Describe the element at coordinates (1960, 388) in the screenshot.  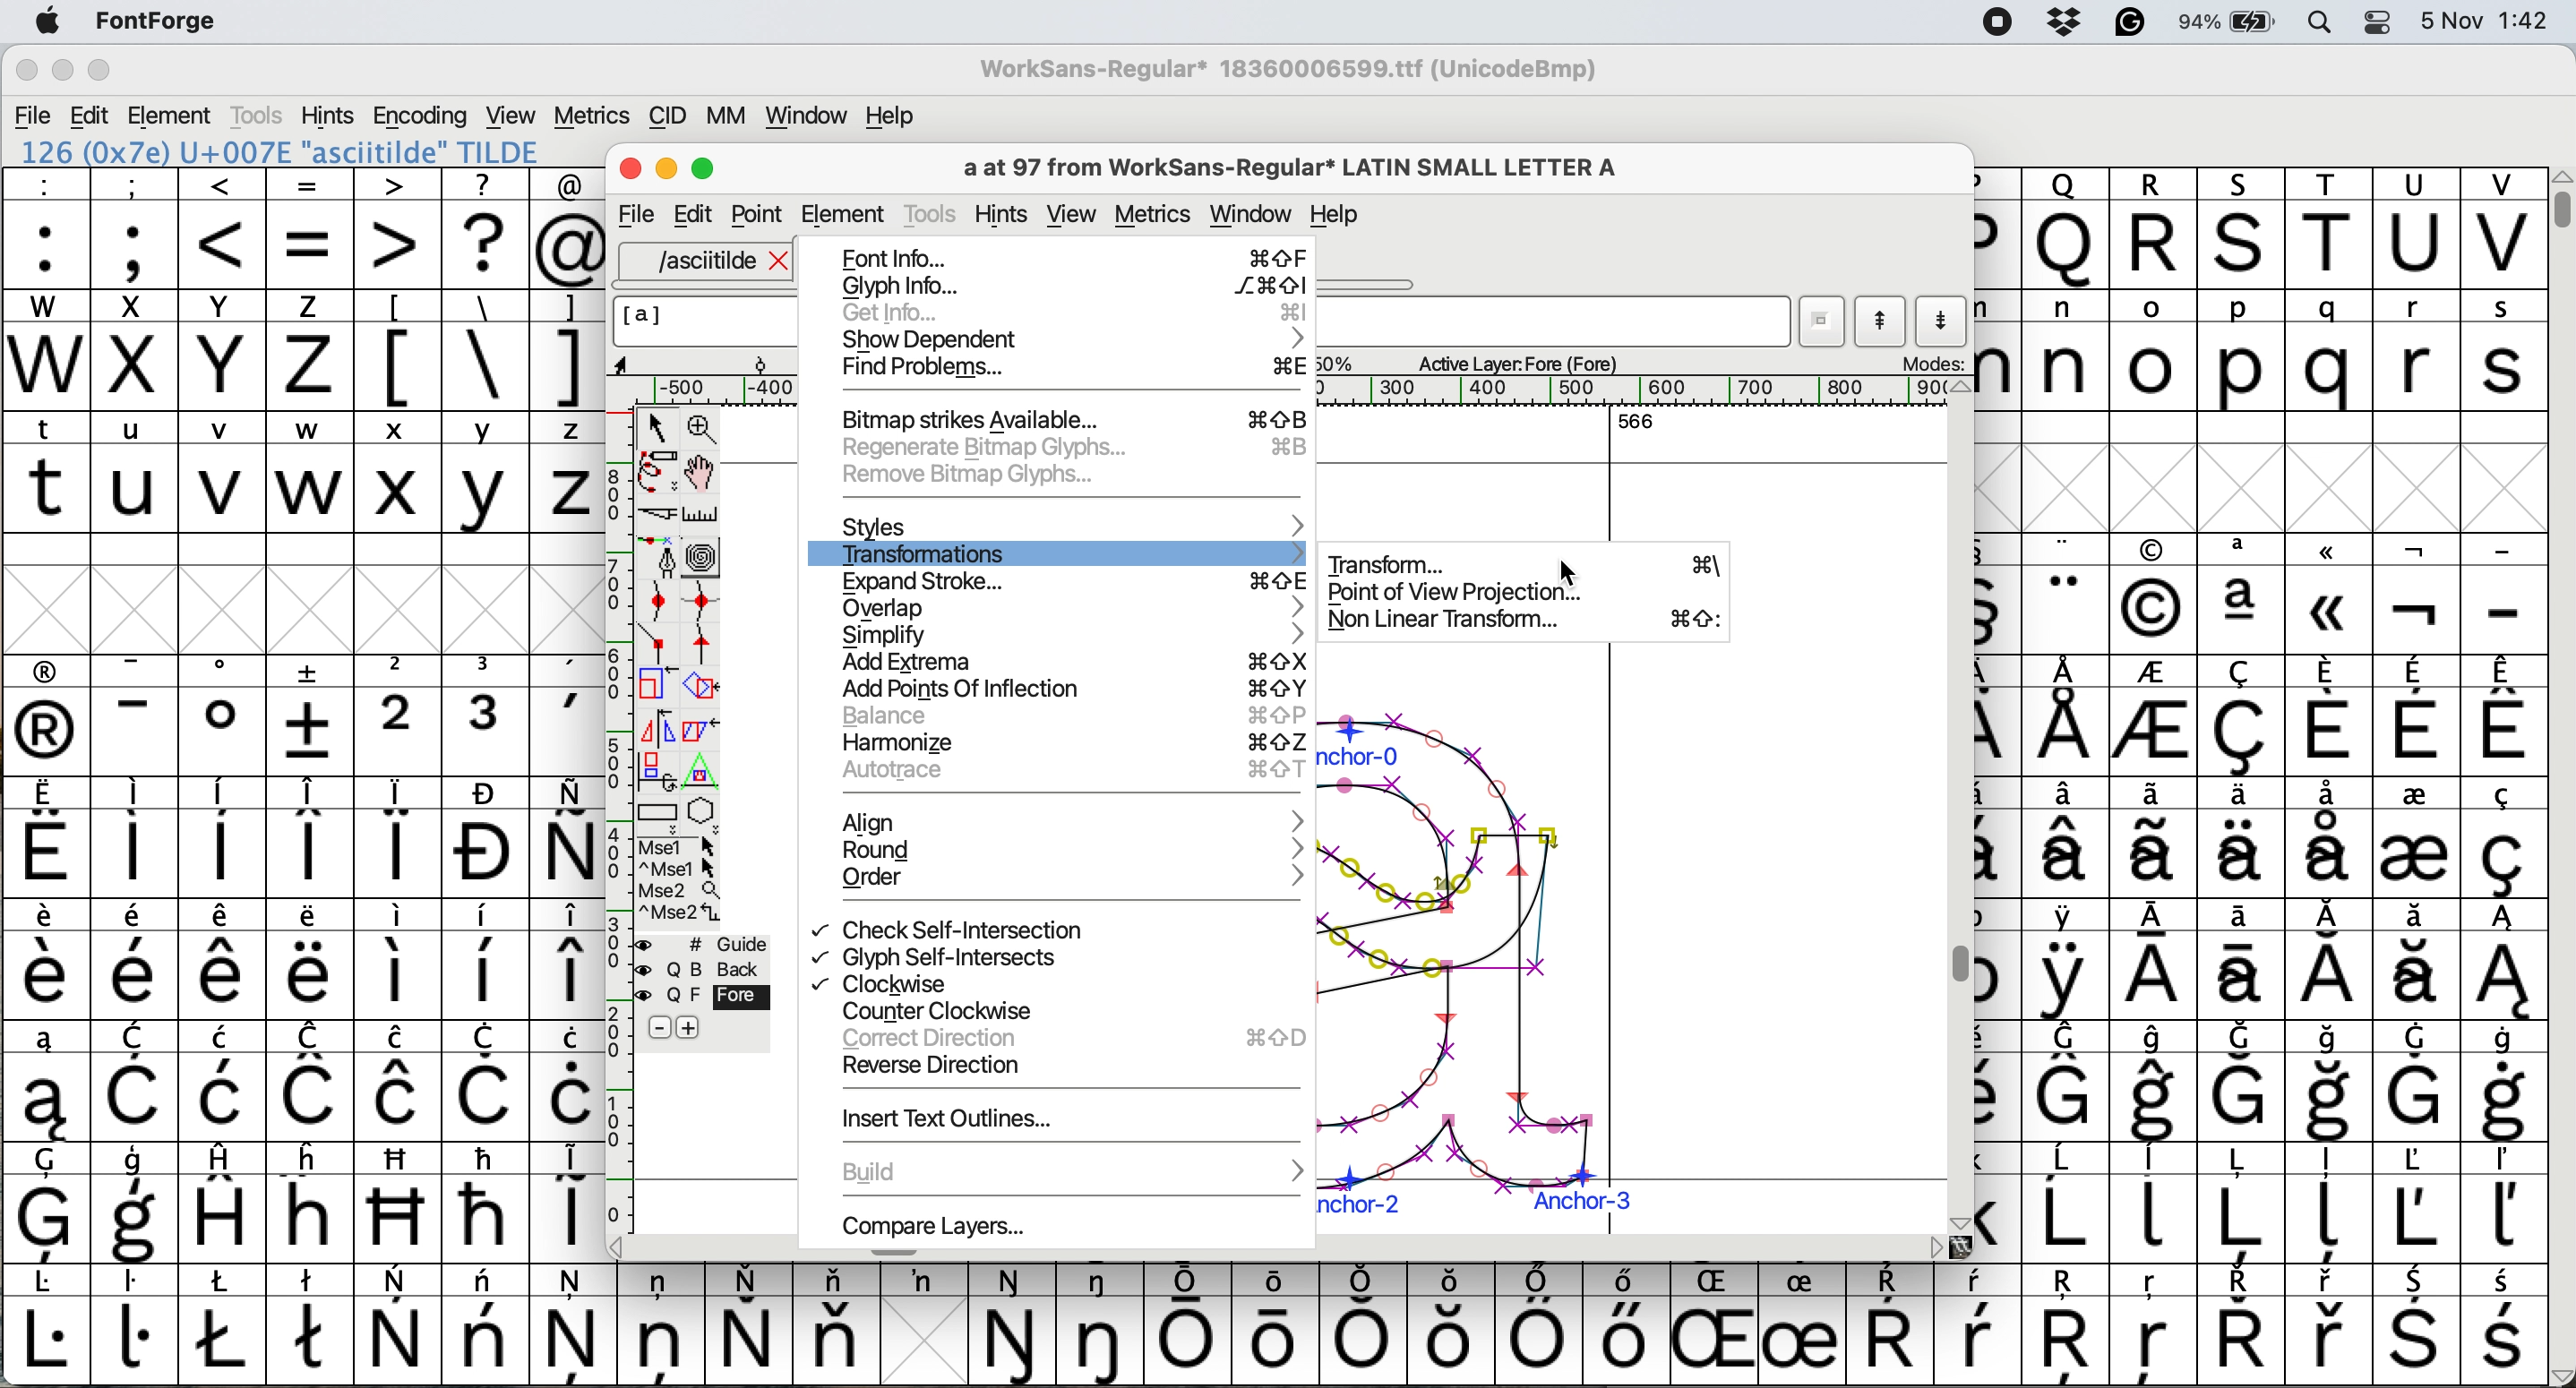
I see `scroll button` at that location.